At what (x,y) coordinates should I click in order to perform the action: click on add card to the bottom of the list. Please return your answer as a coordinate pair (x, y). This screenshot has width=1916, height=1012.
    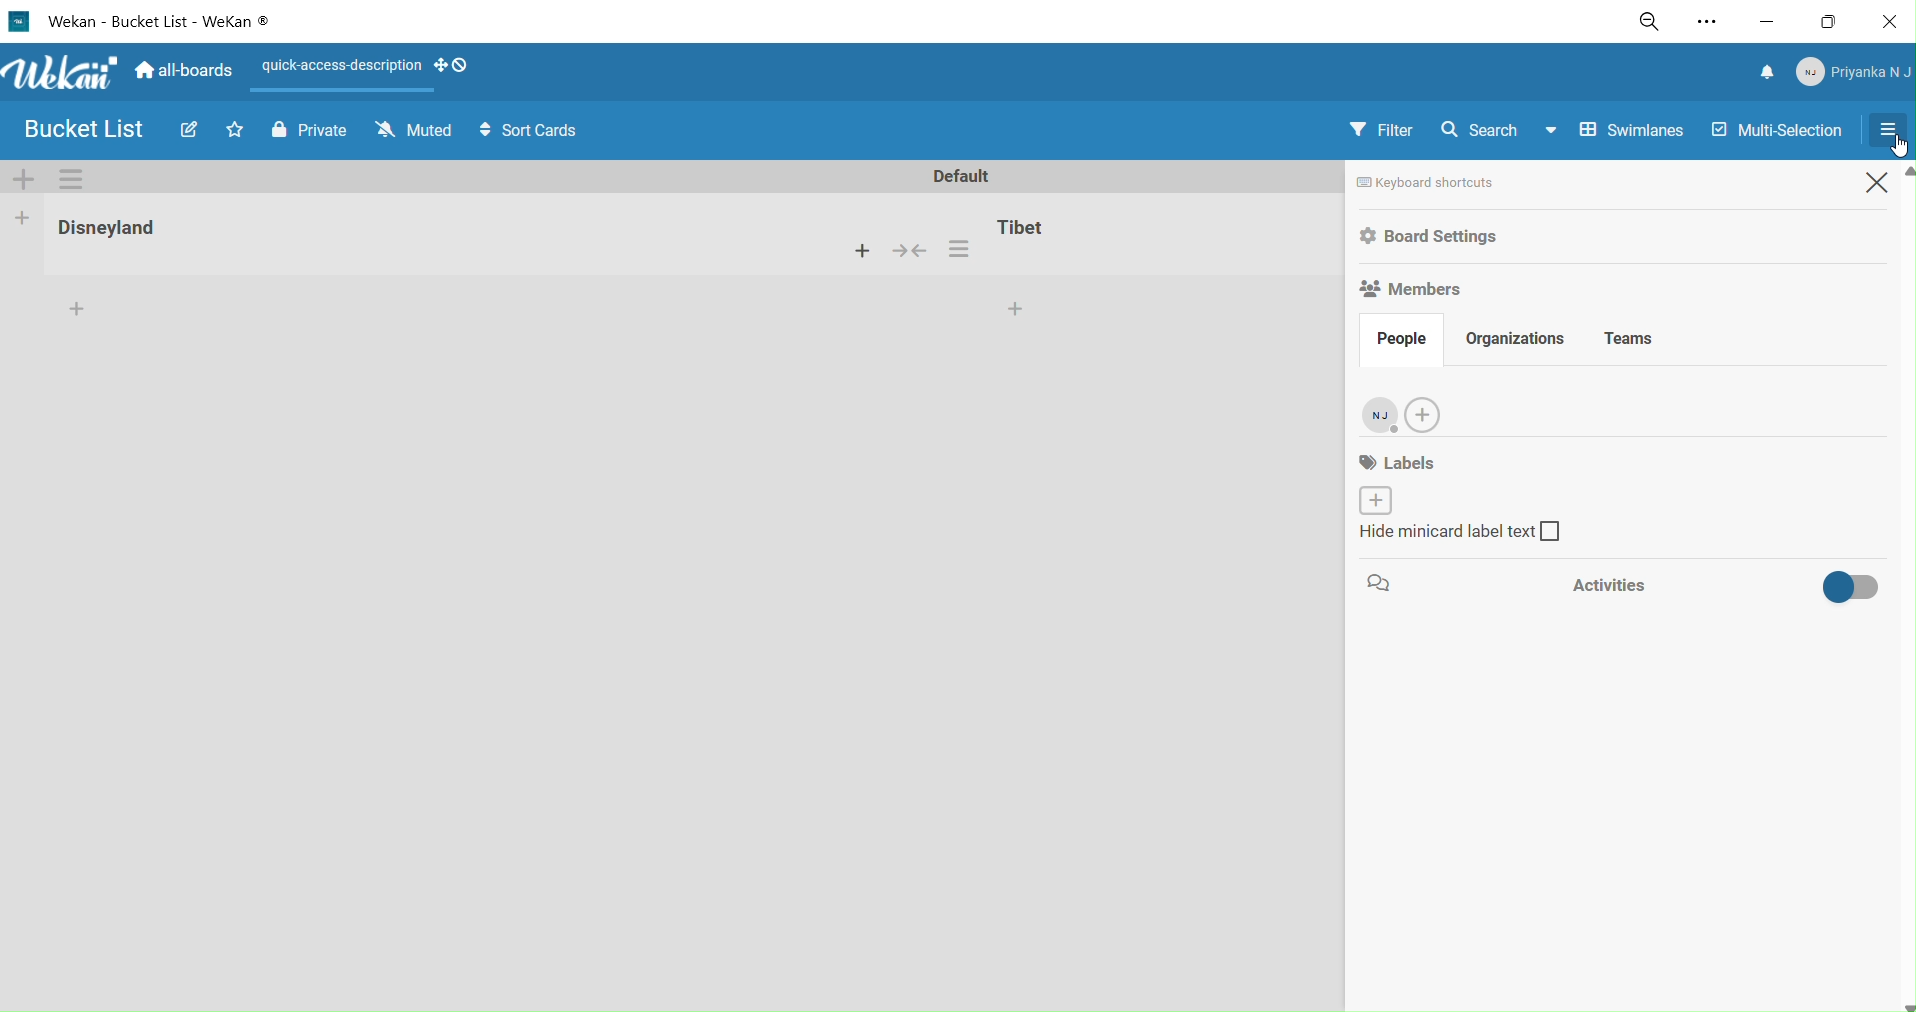
    Looking at the image, I should click on (79, 308).